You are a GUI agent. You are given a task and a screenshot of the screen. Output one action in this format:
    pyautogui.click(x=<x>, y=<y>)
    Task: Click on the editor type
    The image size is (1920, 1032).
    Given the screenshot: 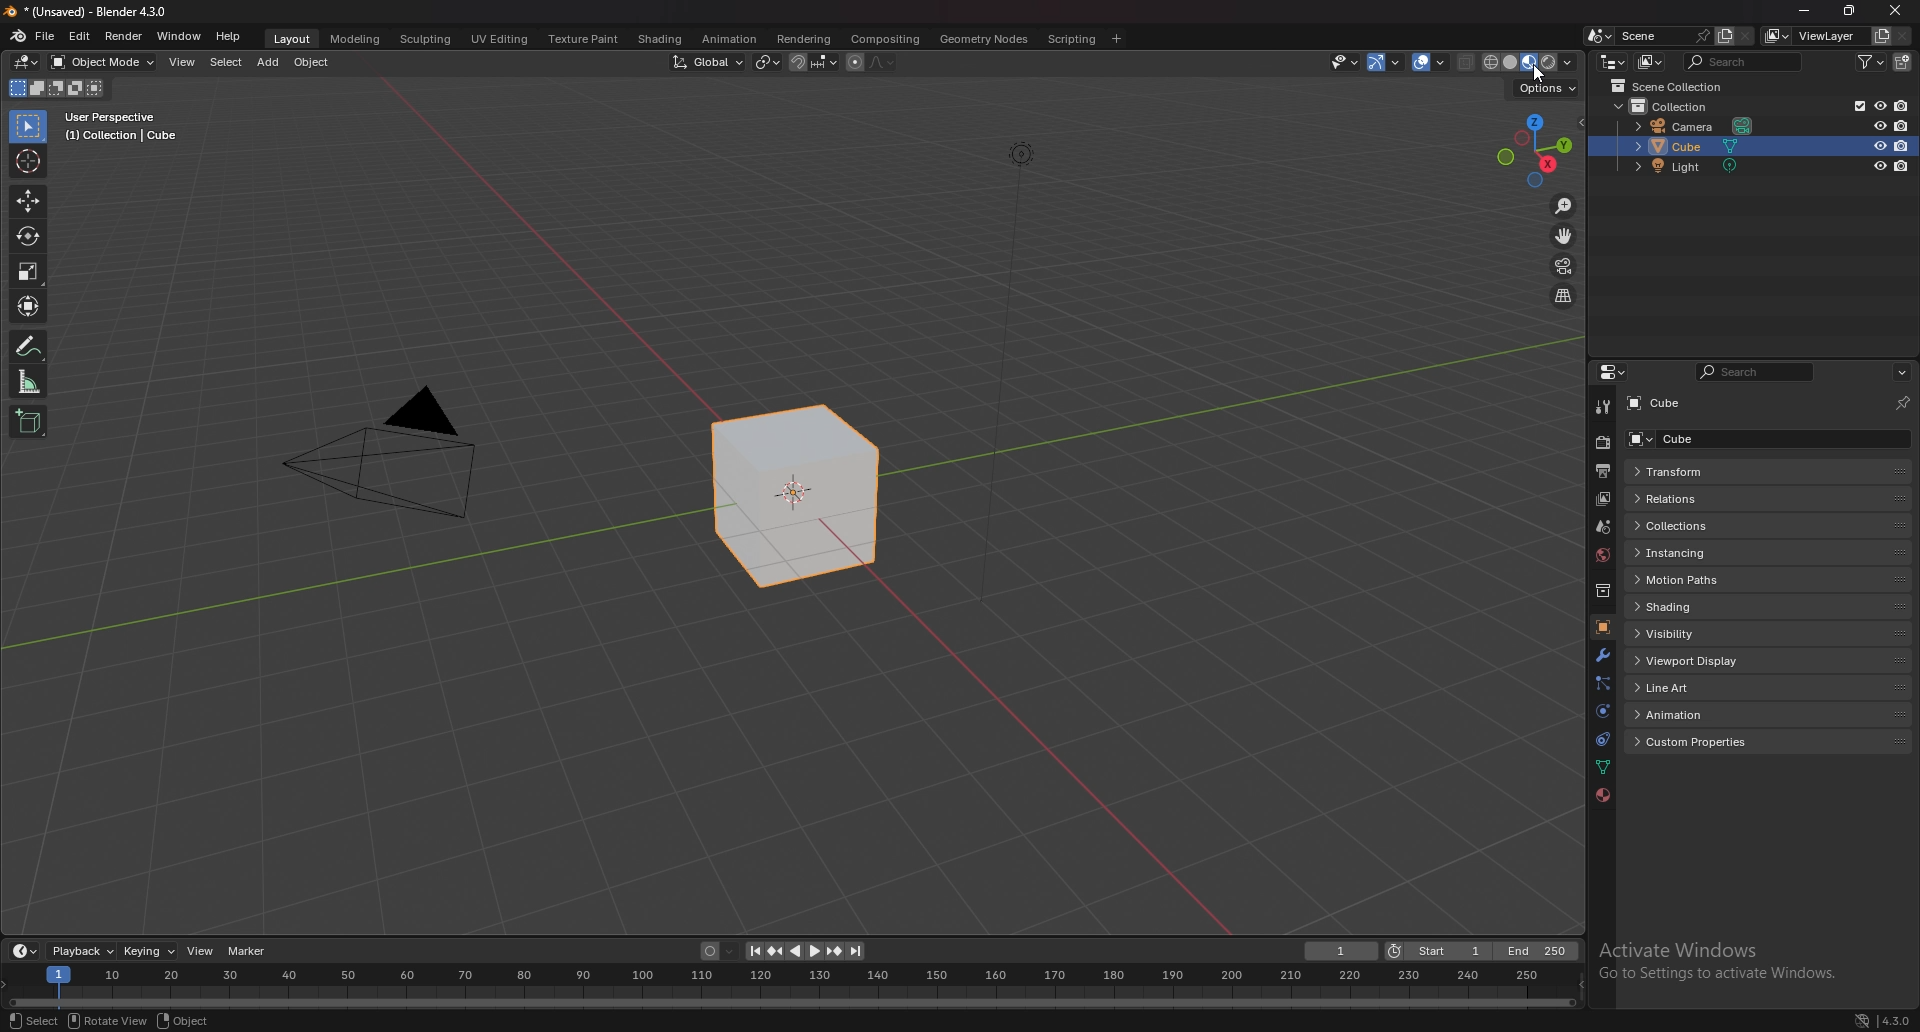 What is the action you would take?
    pyautogui.click(x=1612, y=61)
    